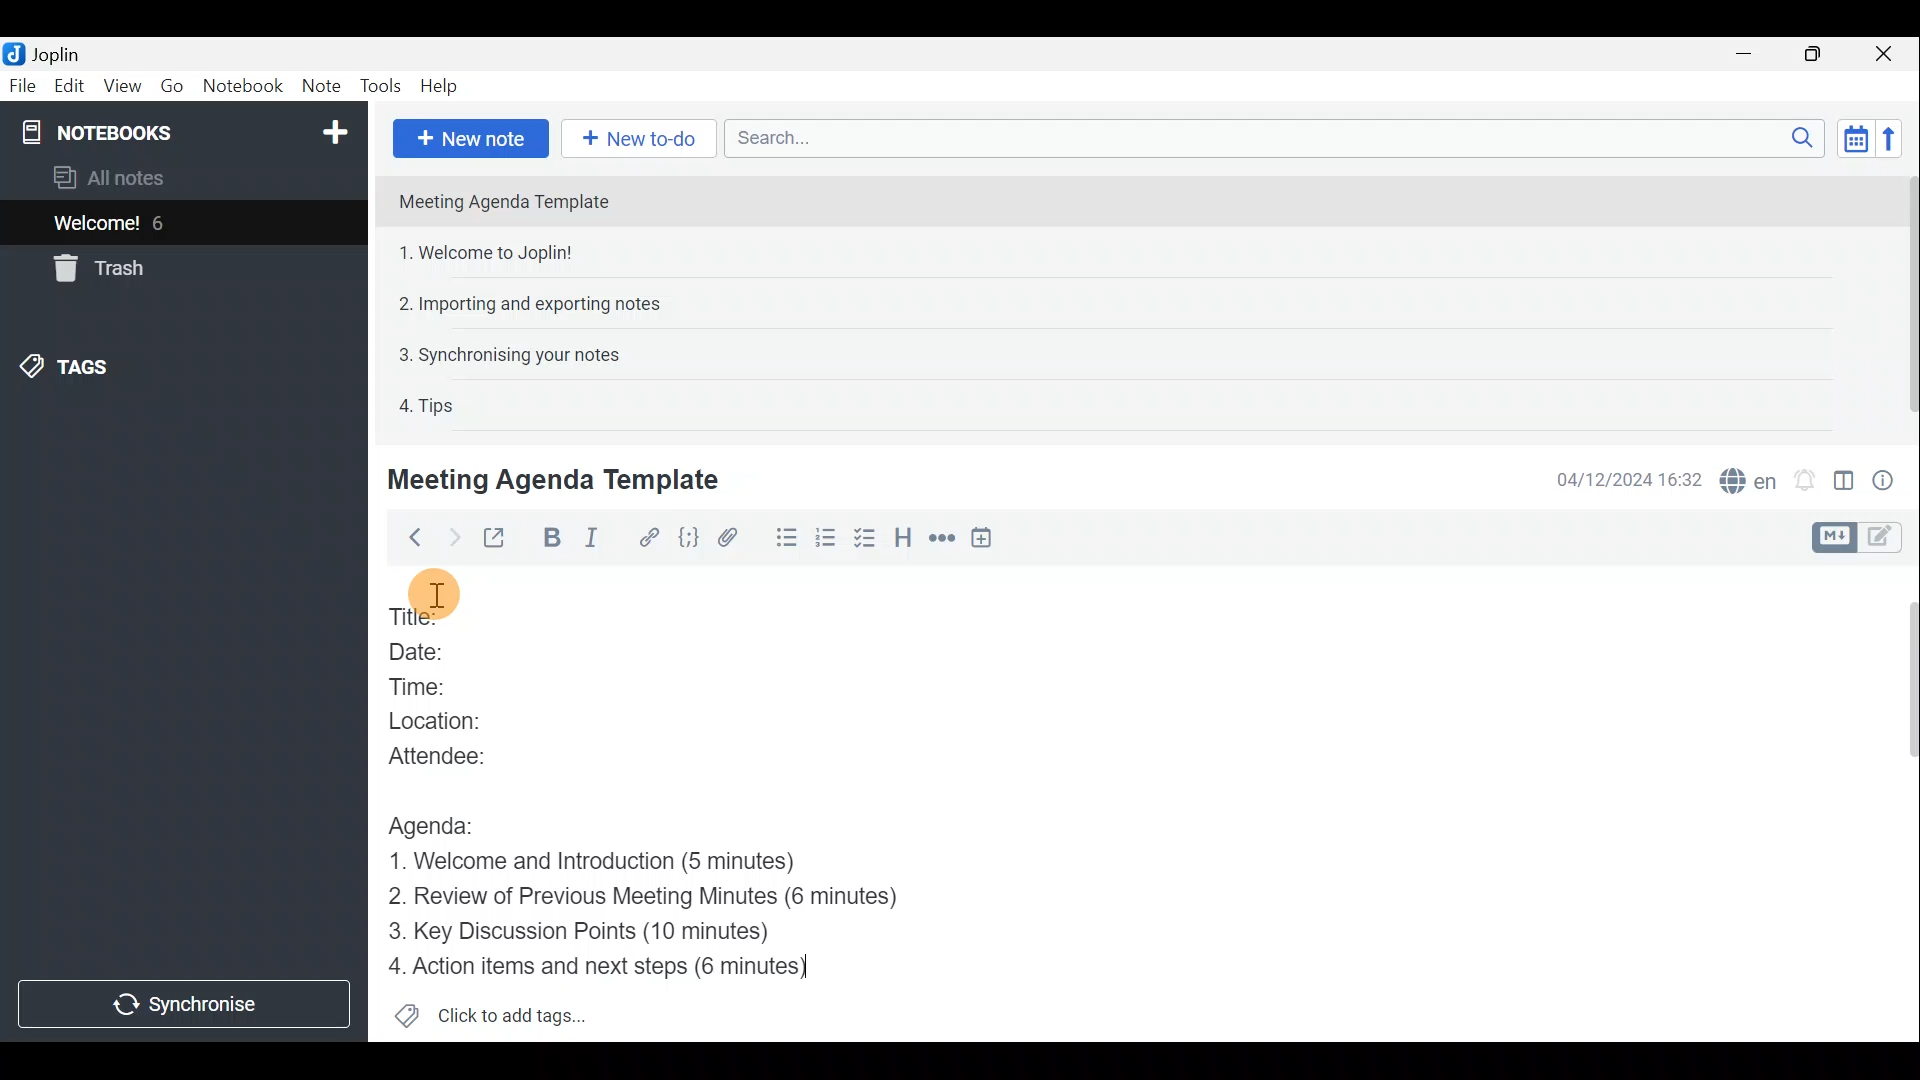 This screenshot has height=1080, width=1920. Describe the element at coordinates (1852, 136) in the screenshot. I see `Toggle sort order` at that location.